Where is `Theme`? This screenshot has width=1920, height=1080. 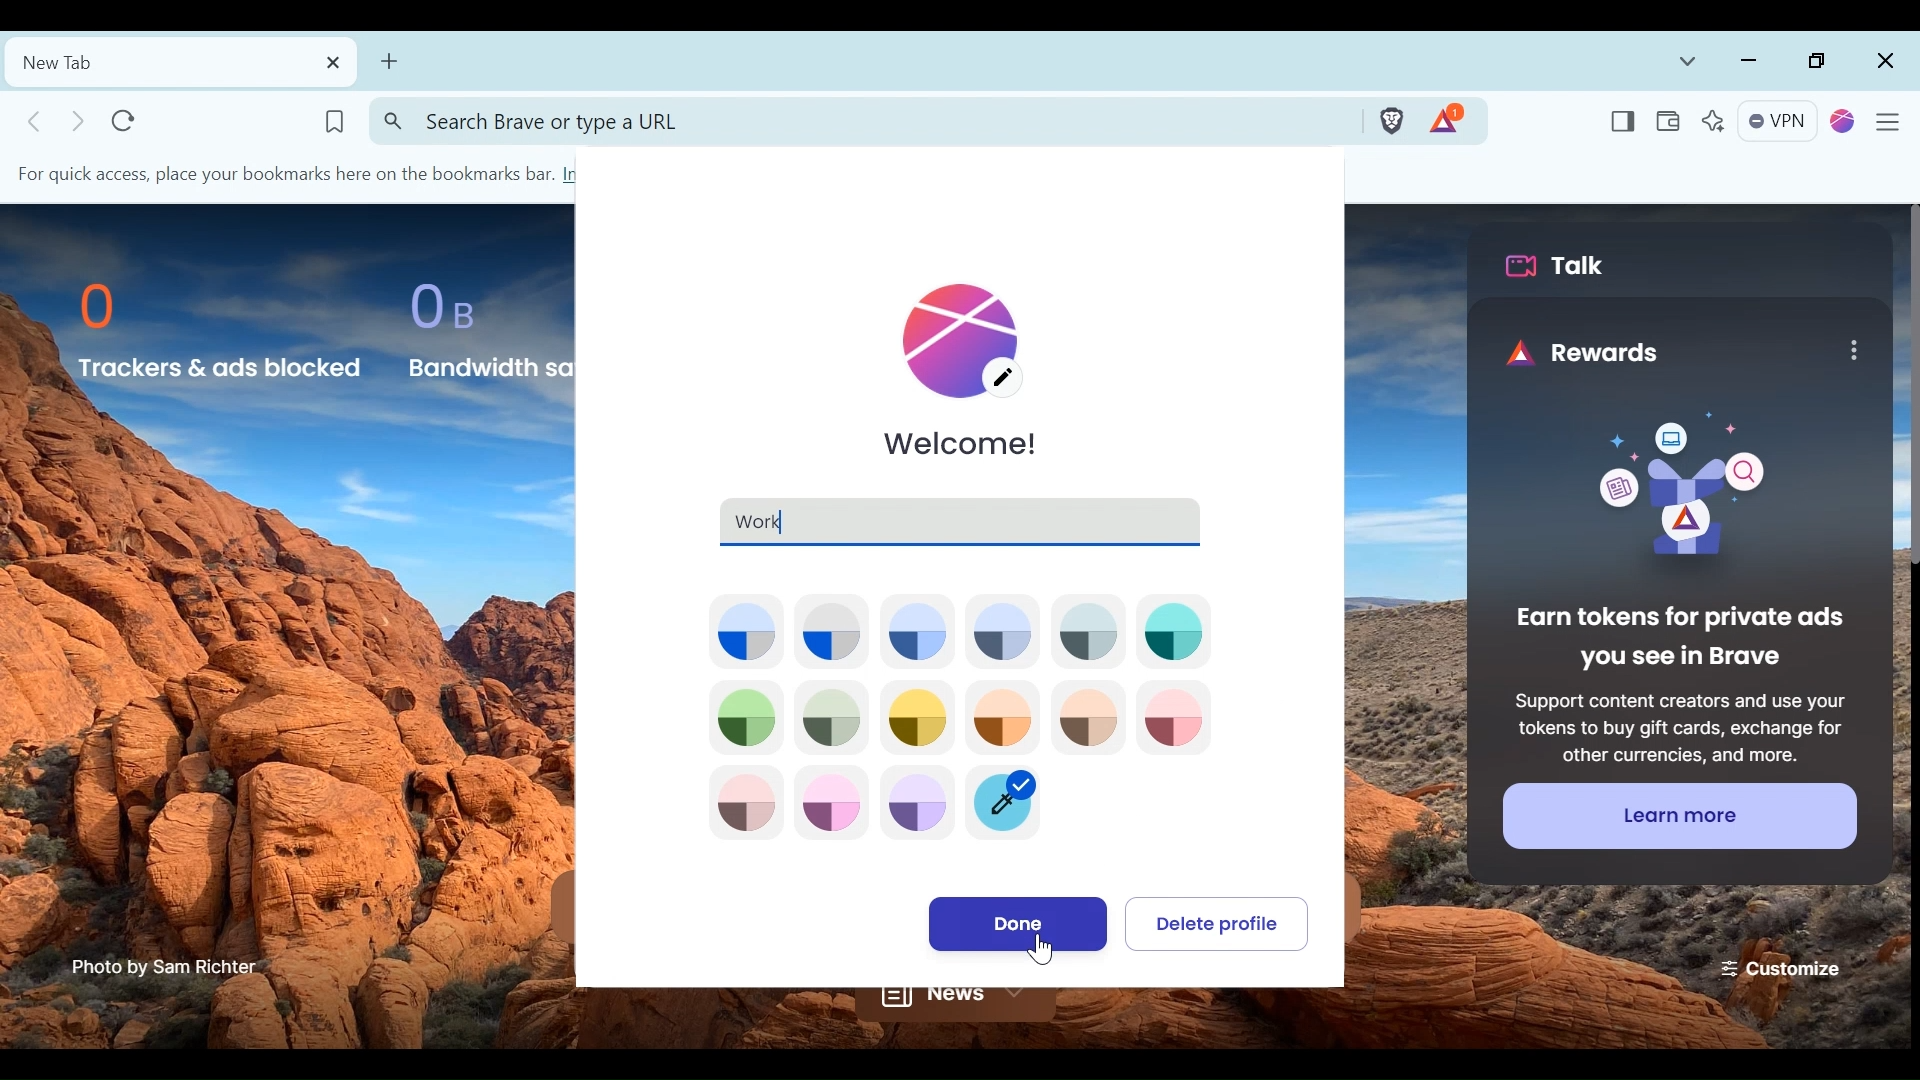 Theme is located at coordinates (745, 717).